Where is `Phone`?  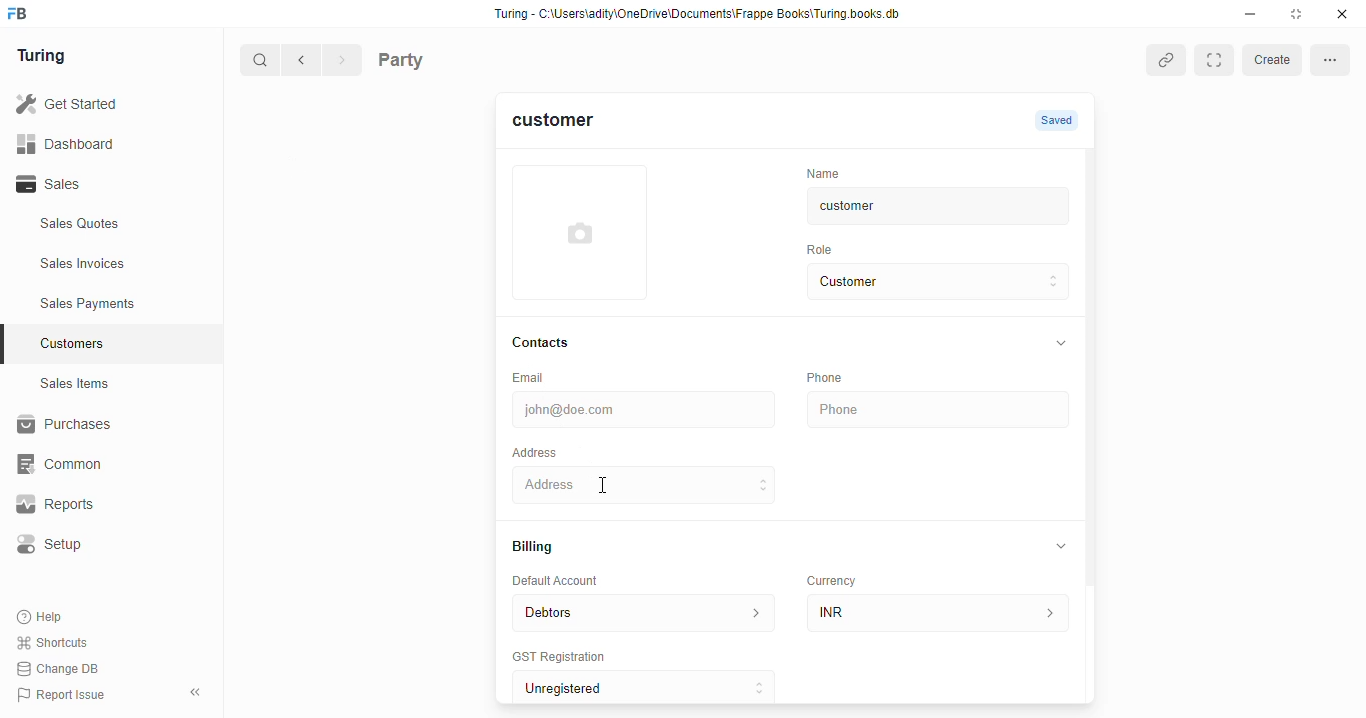
Phone is located at coordinates (822, 377).